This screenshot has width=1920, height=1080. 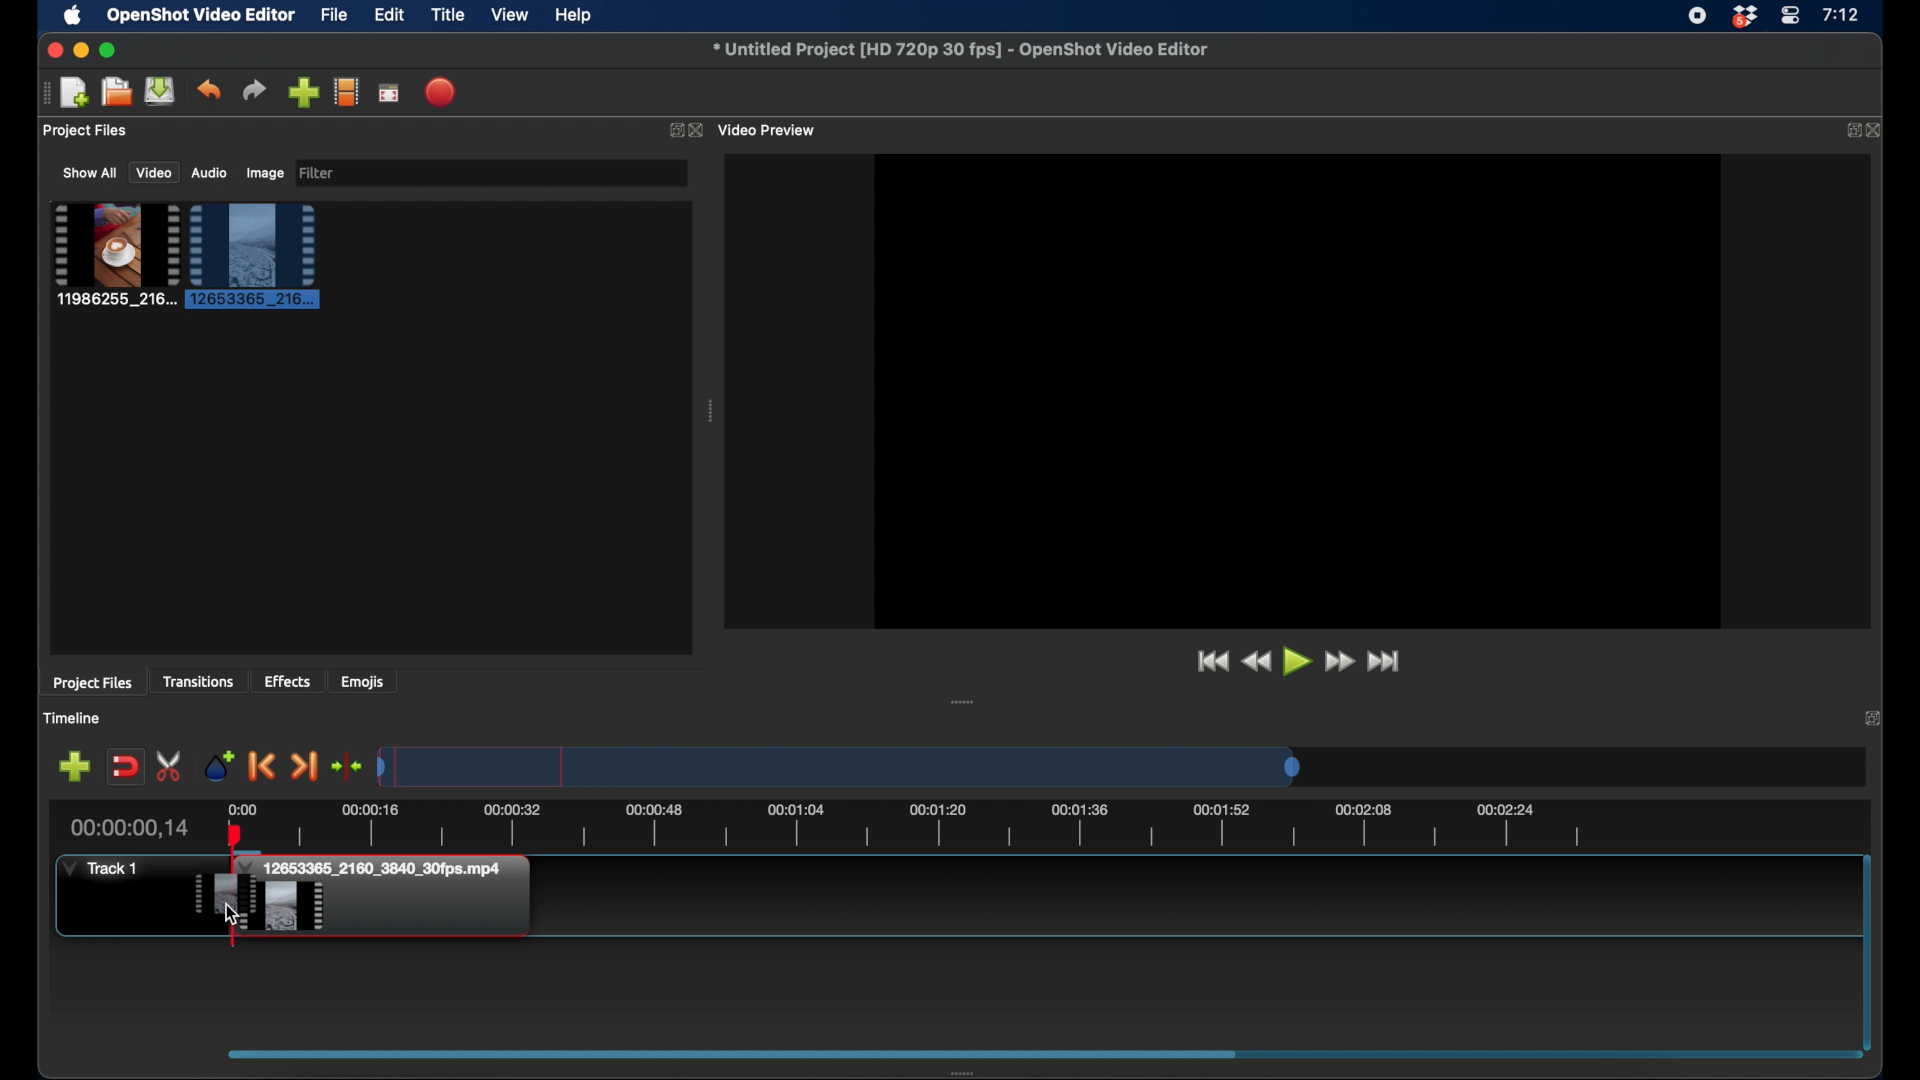 What do you see at coordinates (962, 701) in the screenshot?
I see `drag handle` at bounding box center [962, 701].